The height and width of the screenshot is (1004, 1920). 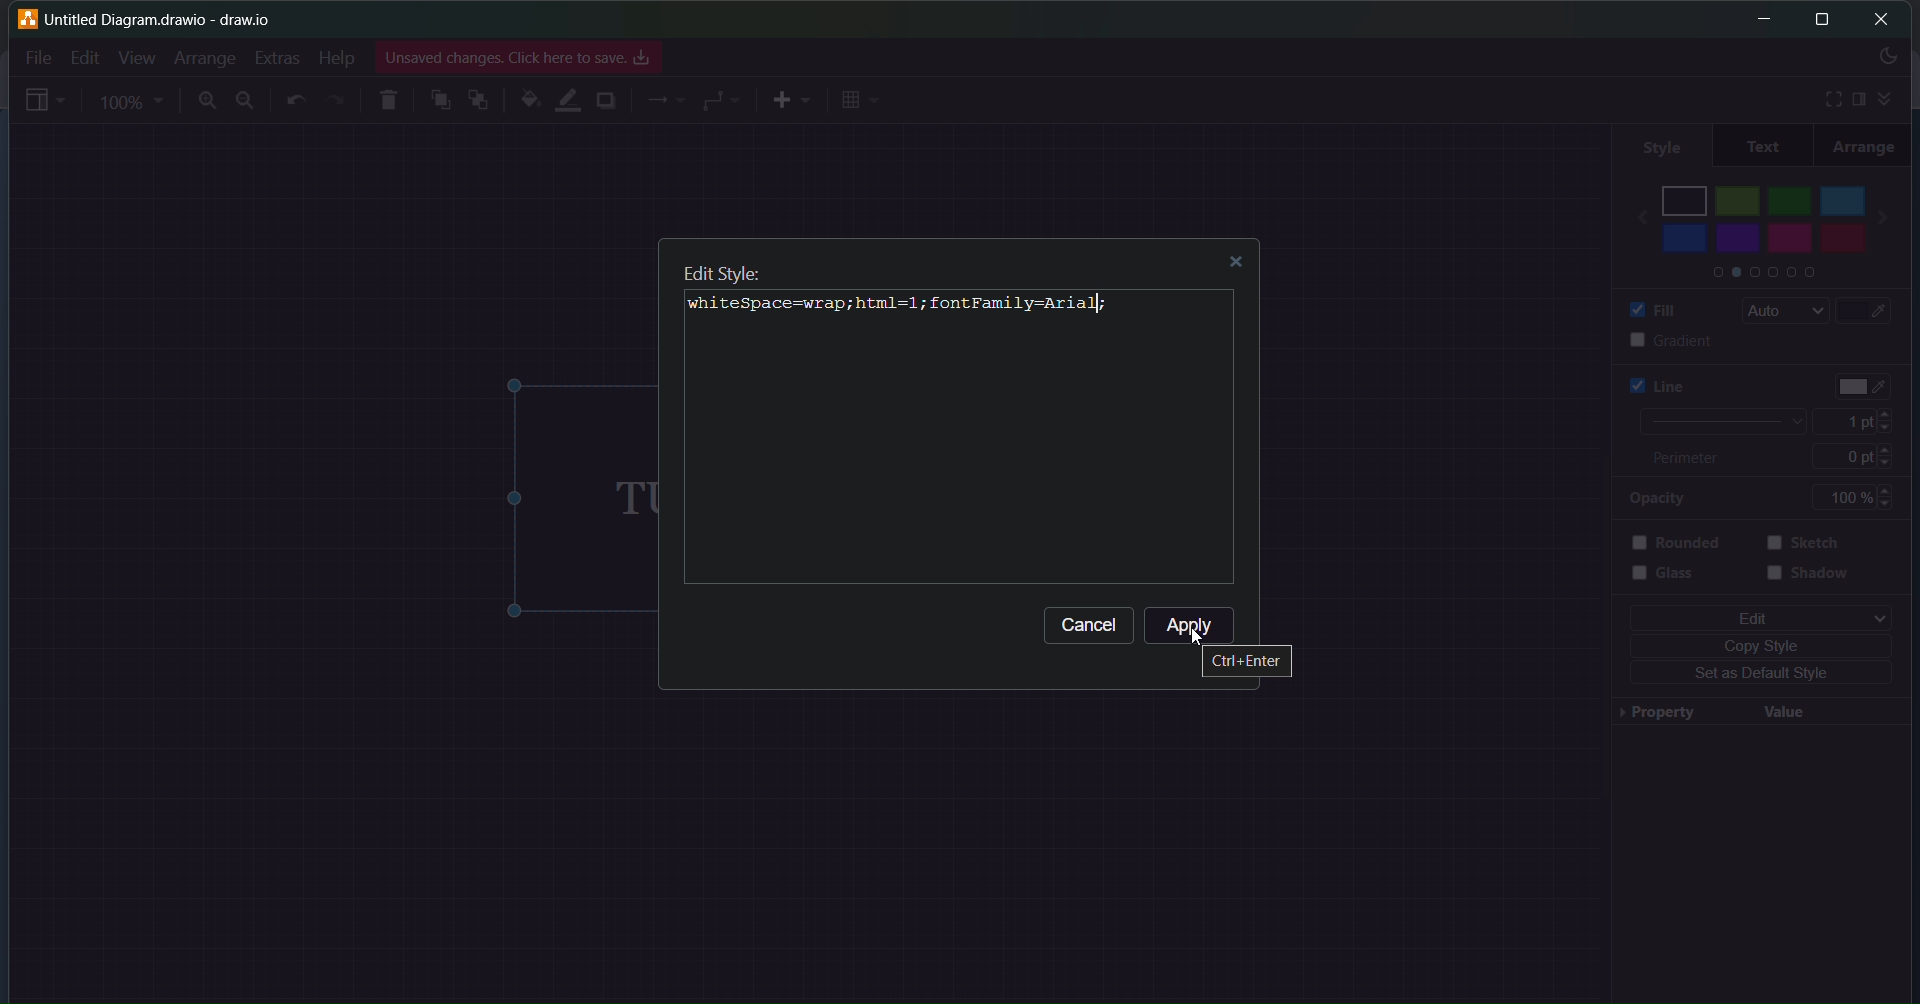 I want to click on auto, so click(x=1779, y=311).